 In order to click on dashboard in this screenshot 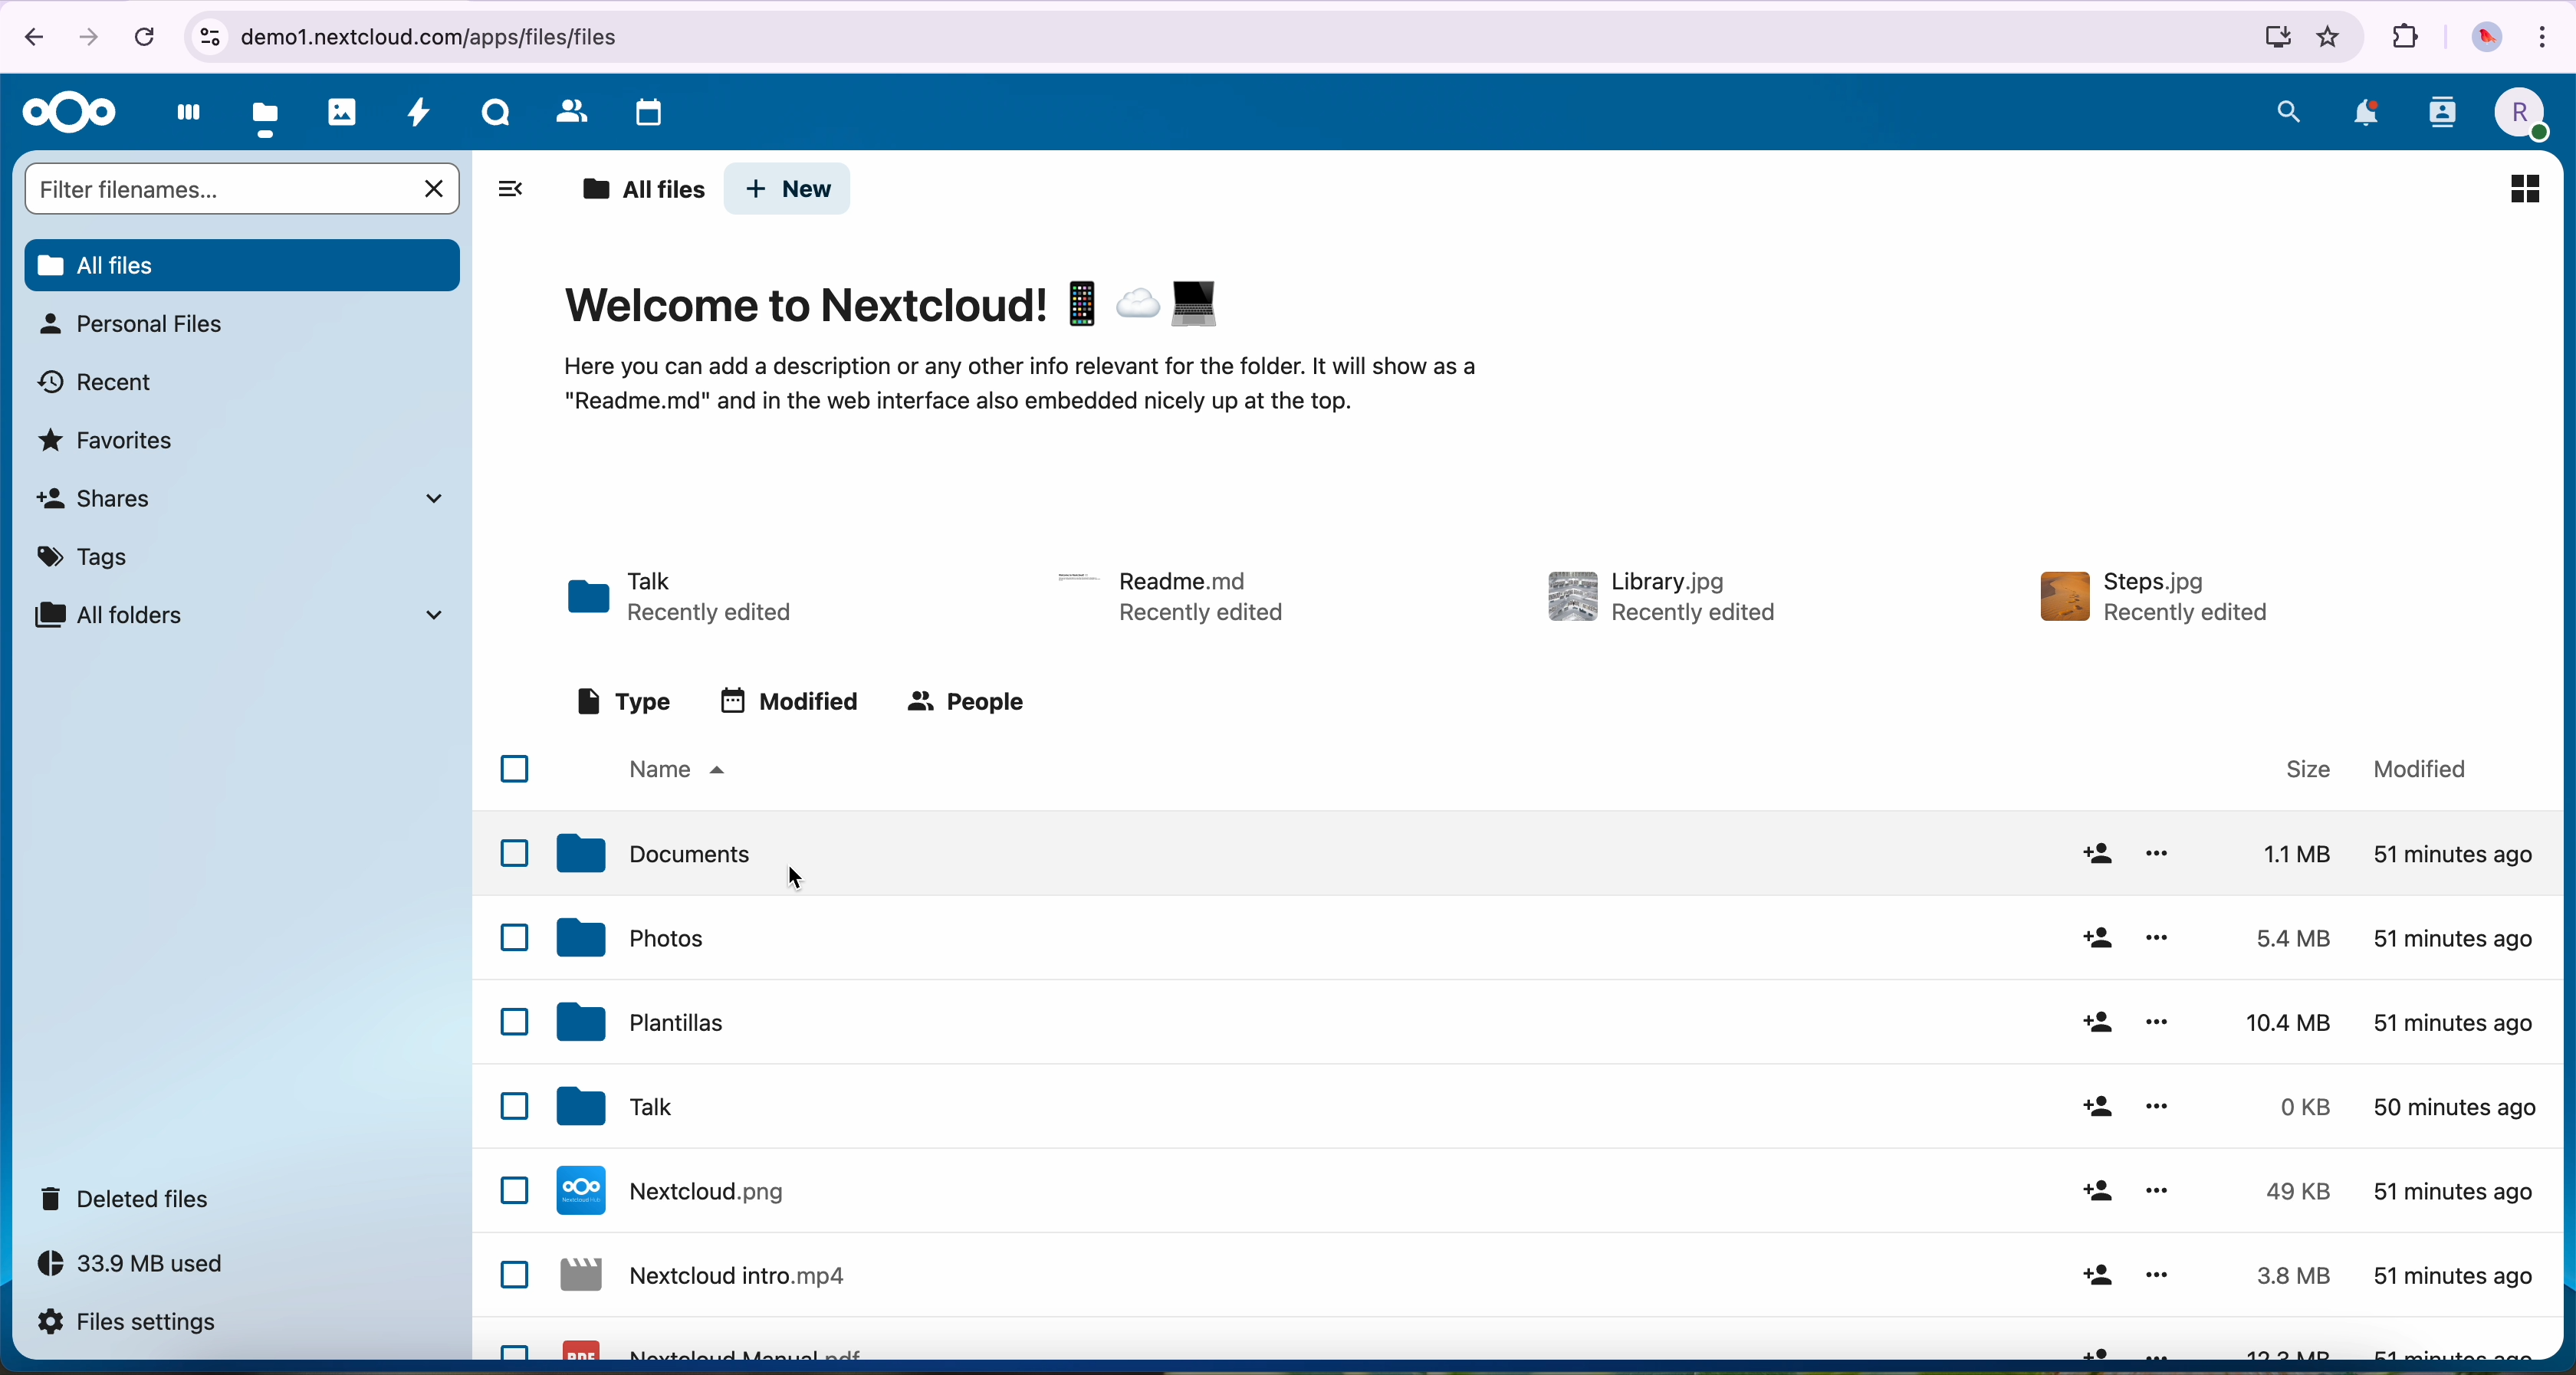, I will do `click(182, 118)`.